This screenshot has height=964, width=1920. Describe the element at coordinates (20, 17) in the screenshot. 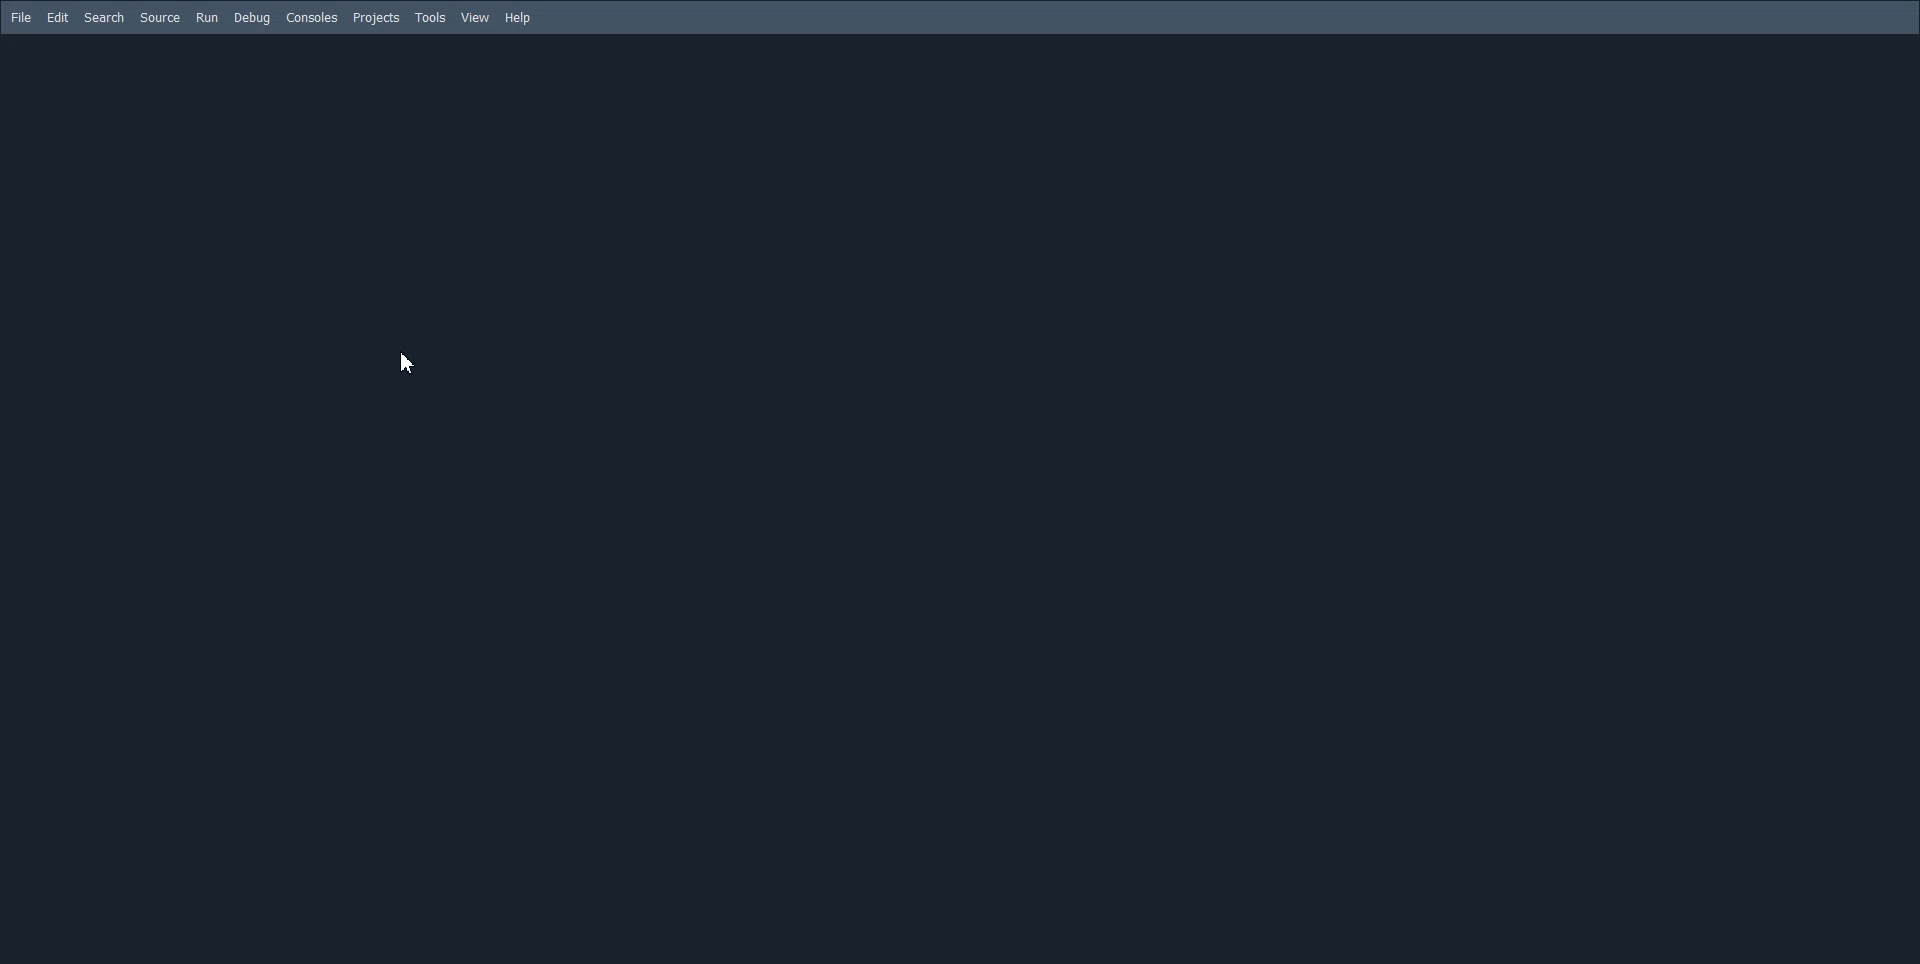

I see `File` at that location.